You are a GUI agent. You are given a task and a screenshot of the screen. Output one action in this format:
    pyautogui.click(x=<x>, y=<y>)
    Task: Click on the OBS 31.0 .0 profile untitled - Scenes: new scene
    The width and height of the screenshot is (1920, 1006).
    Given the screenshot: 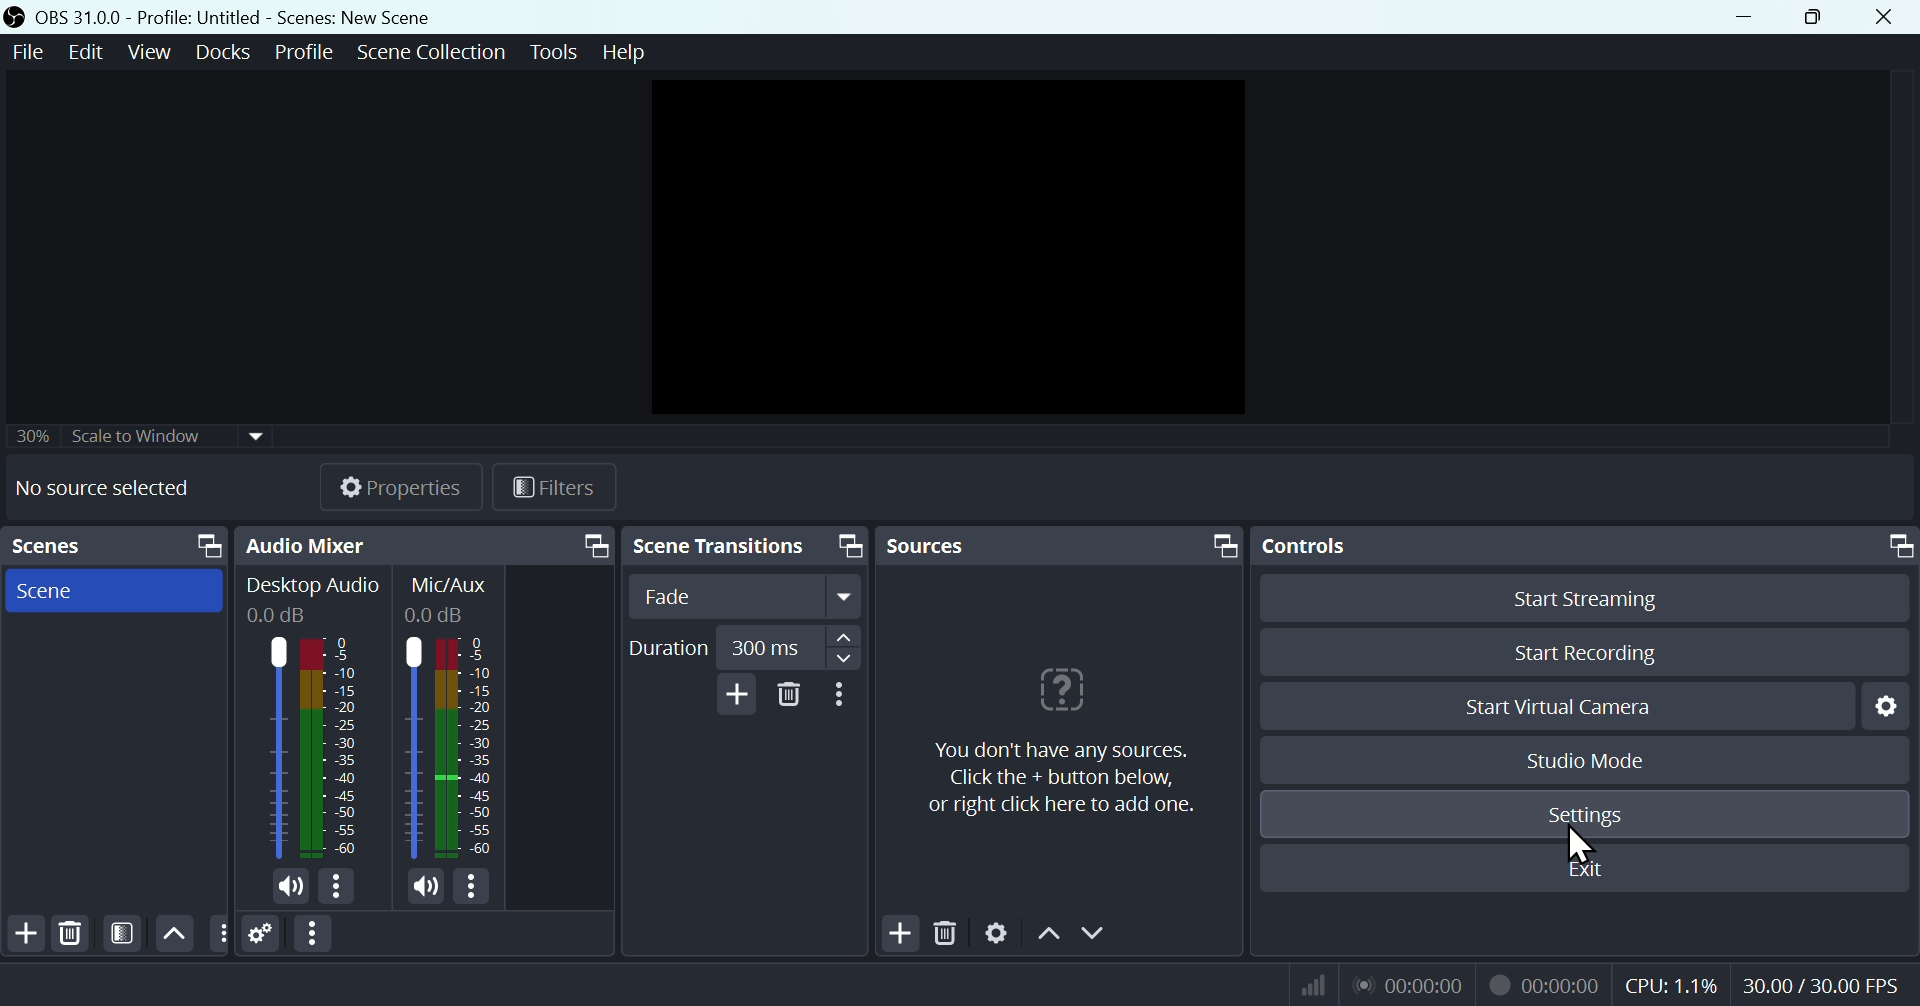 What is the action you would take?
    pyautogui.click(x=234, y=16)
    